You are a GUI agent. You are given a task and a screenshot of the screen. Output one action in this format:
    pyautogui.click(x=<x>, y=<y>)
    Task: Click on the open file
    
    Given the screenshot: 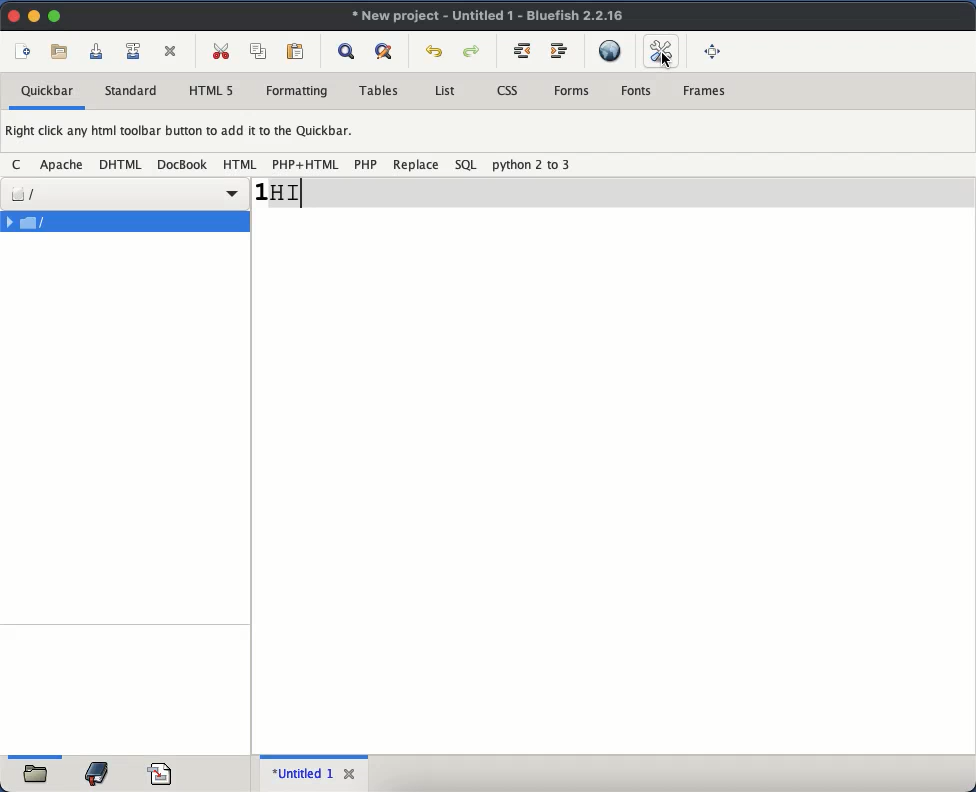 What is the action you would take?
    pyautogui.click(x=63, y=49)
    